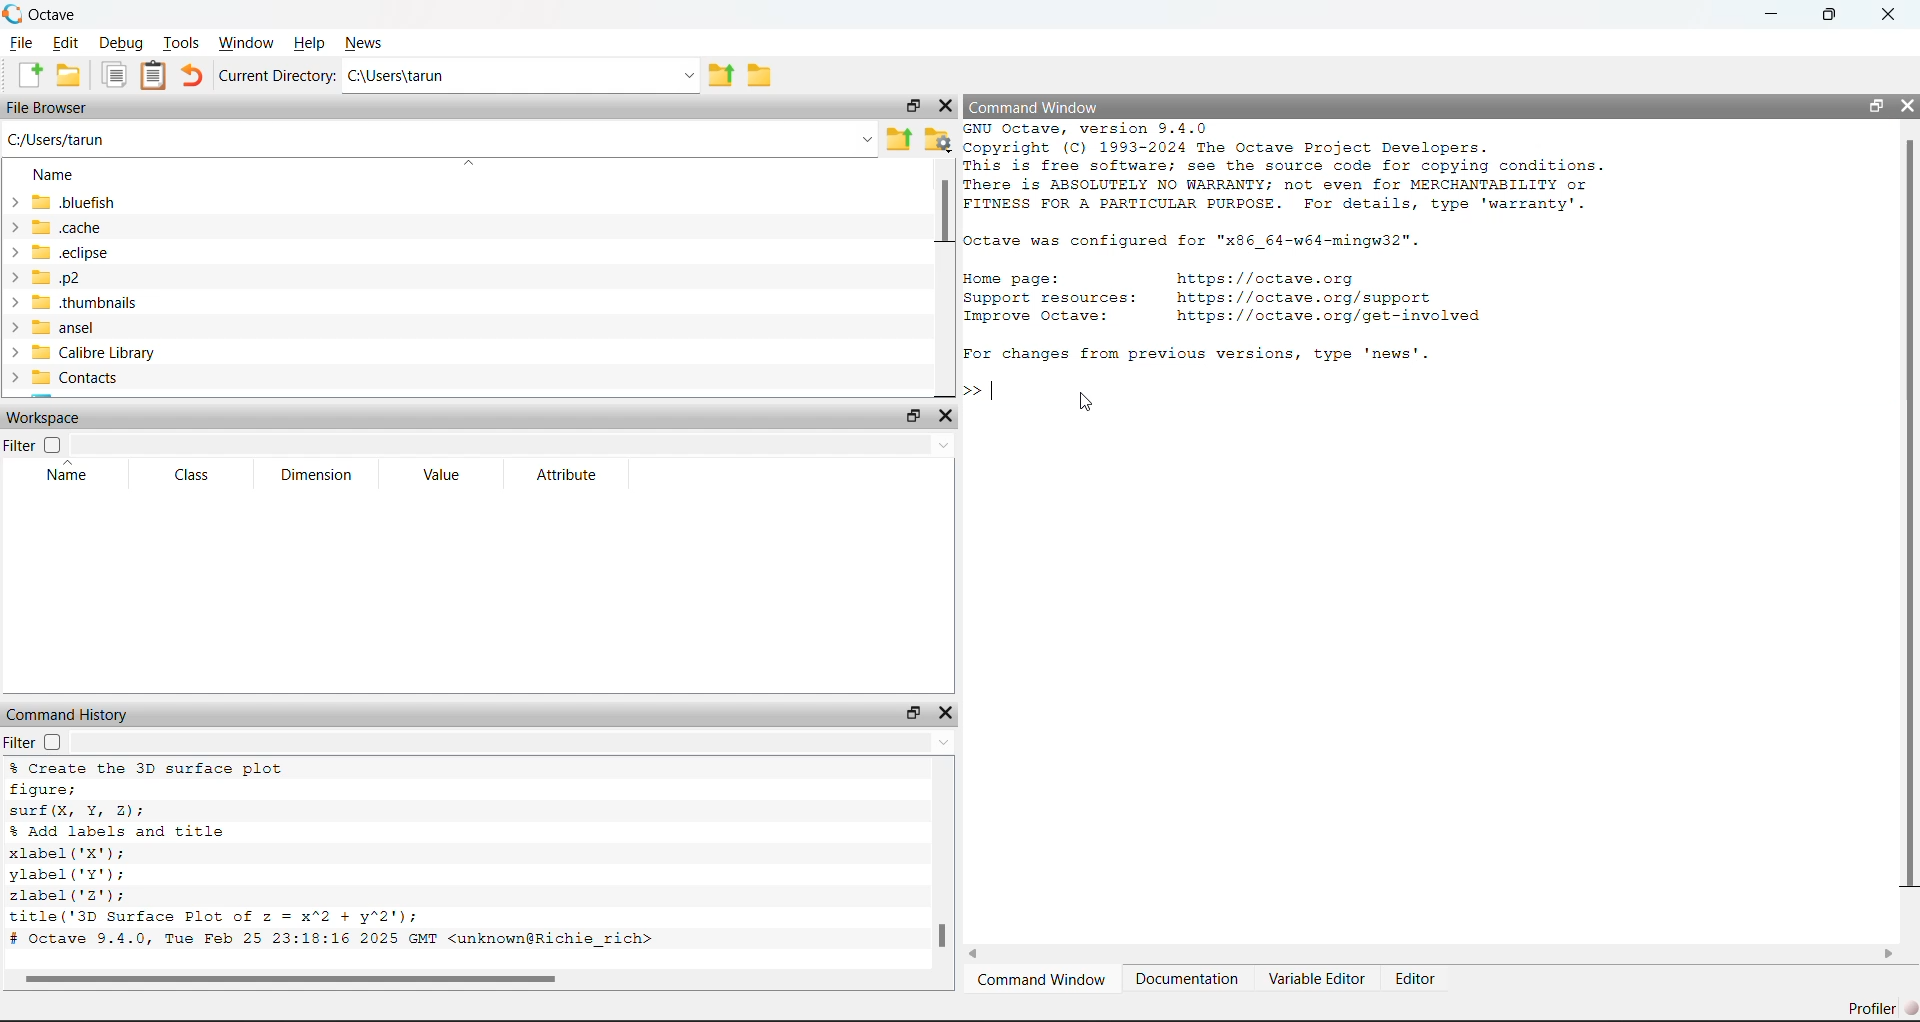 The width and height of the screenshot is (1920, 1022). What do you see at coordinates (121, 42) in the screenshot?
I see `Debug` at bounding box center [121, 42].